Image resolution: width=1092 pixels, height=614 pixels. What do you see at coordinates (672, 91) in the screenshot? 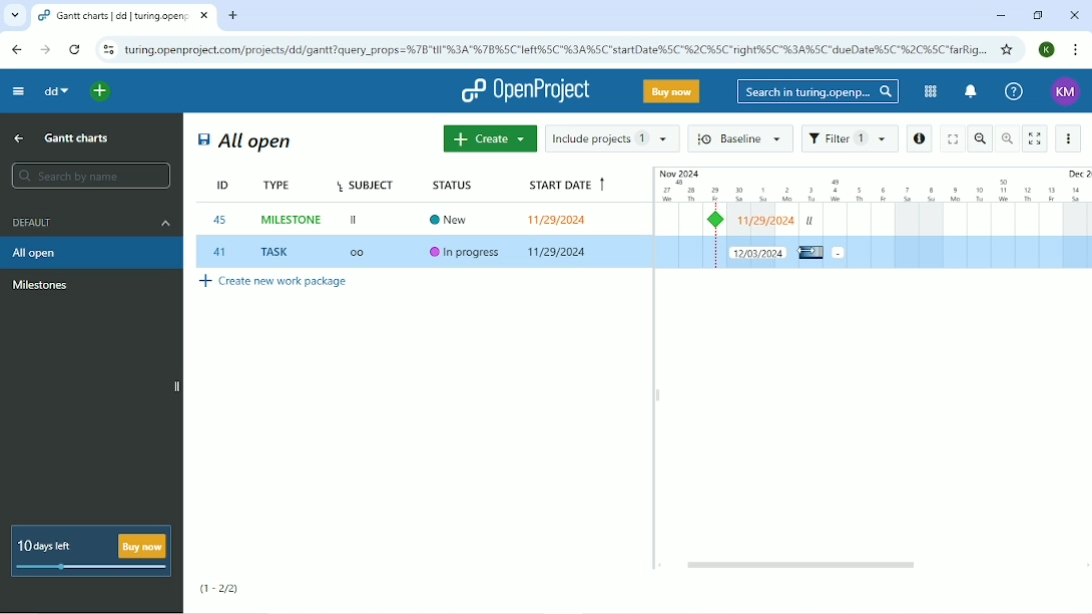
I see `Buy now` at bounding box center [672, 91].